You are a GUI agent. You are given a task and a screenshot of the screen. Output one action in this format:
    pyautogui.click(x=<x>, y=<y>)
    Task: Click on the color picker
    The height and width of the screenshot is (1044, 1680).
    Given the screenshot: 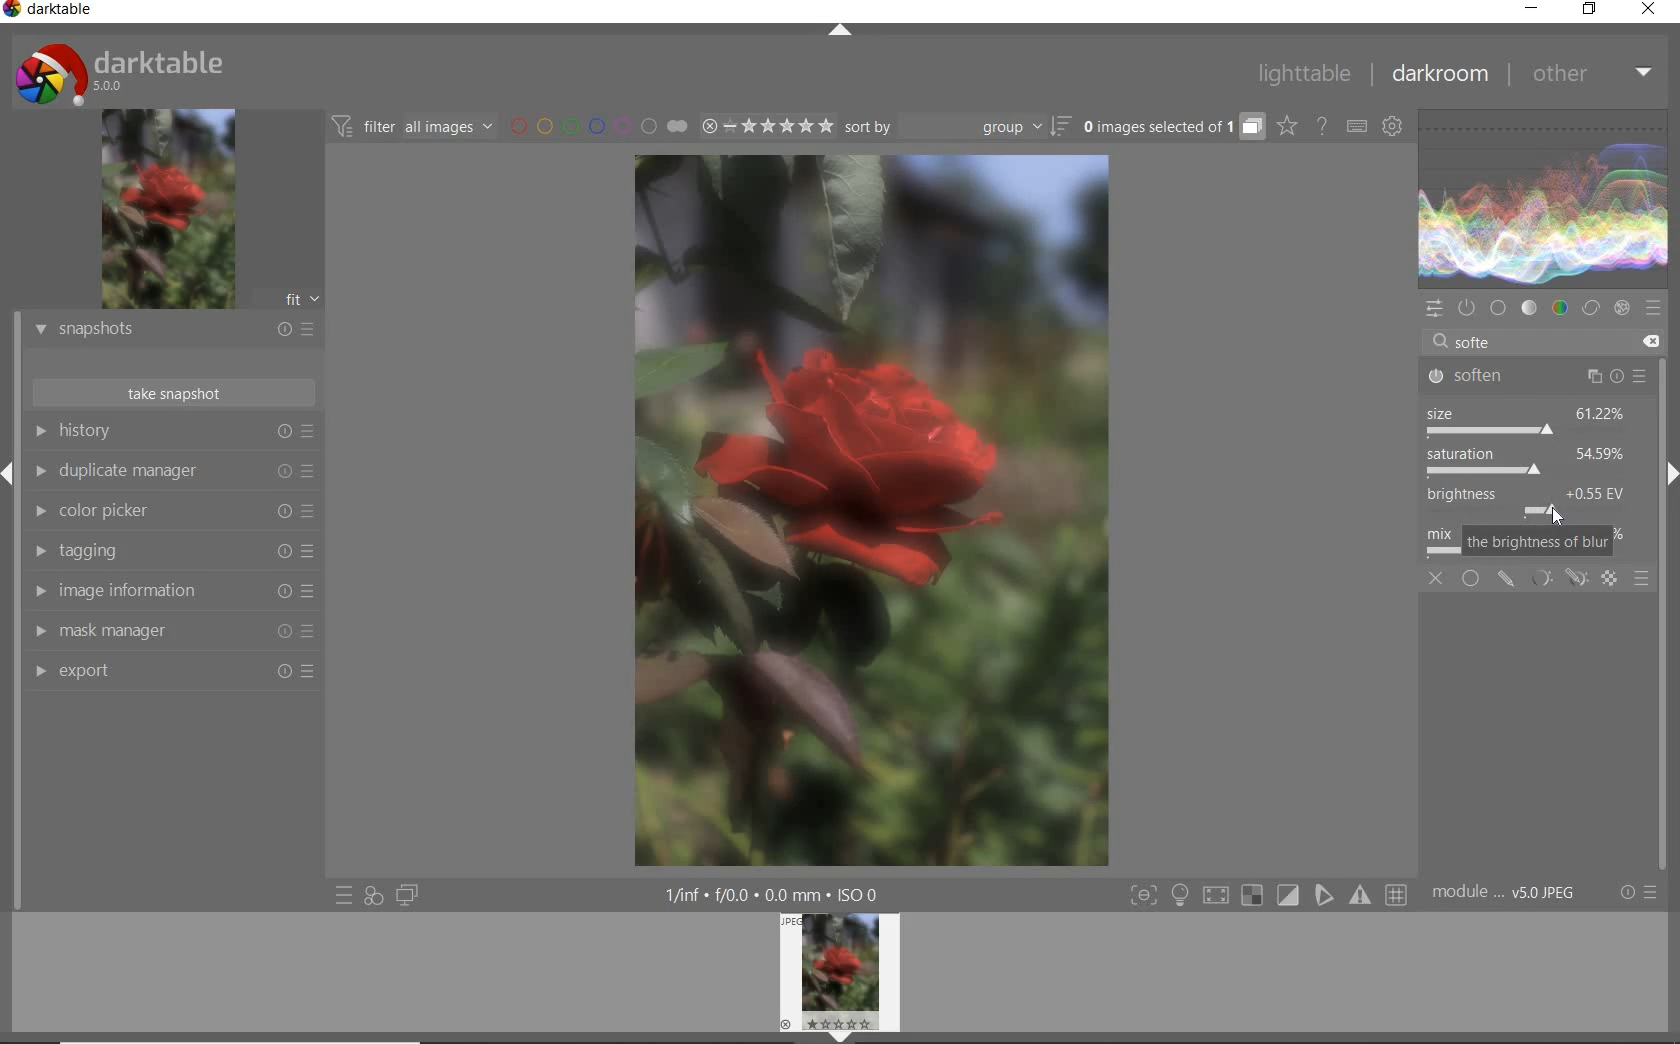 What is the action you would take?
    pyautogui.click(x=173, y=514)
    